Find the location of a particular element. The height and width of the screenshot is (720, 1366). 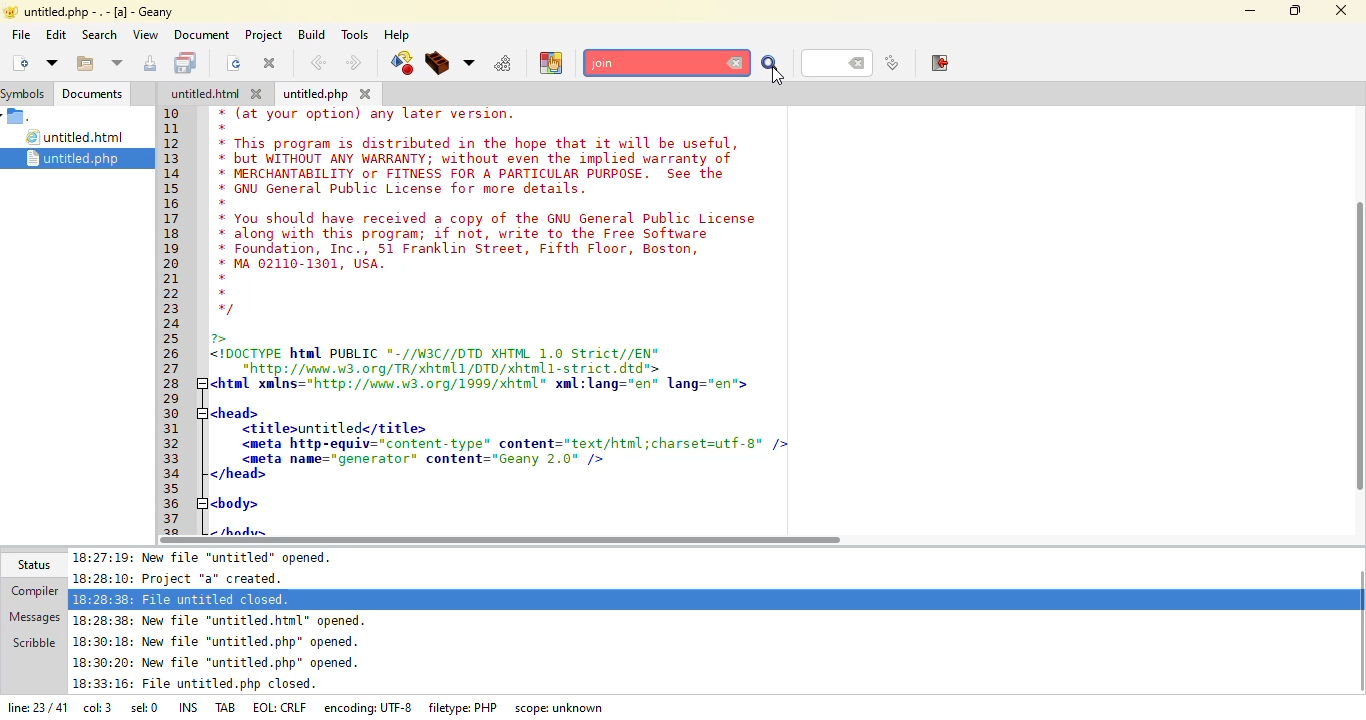

ins is located at coordinates (191, 706).